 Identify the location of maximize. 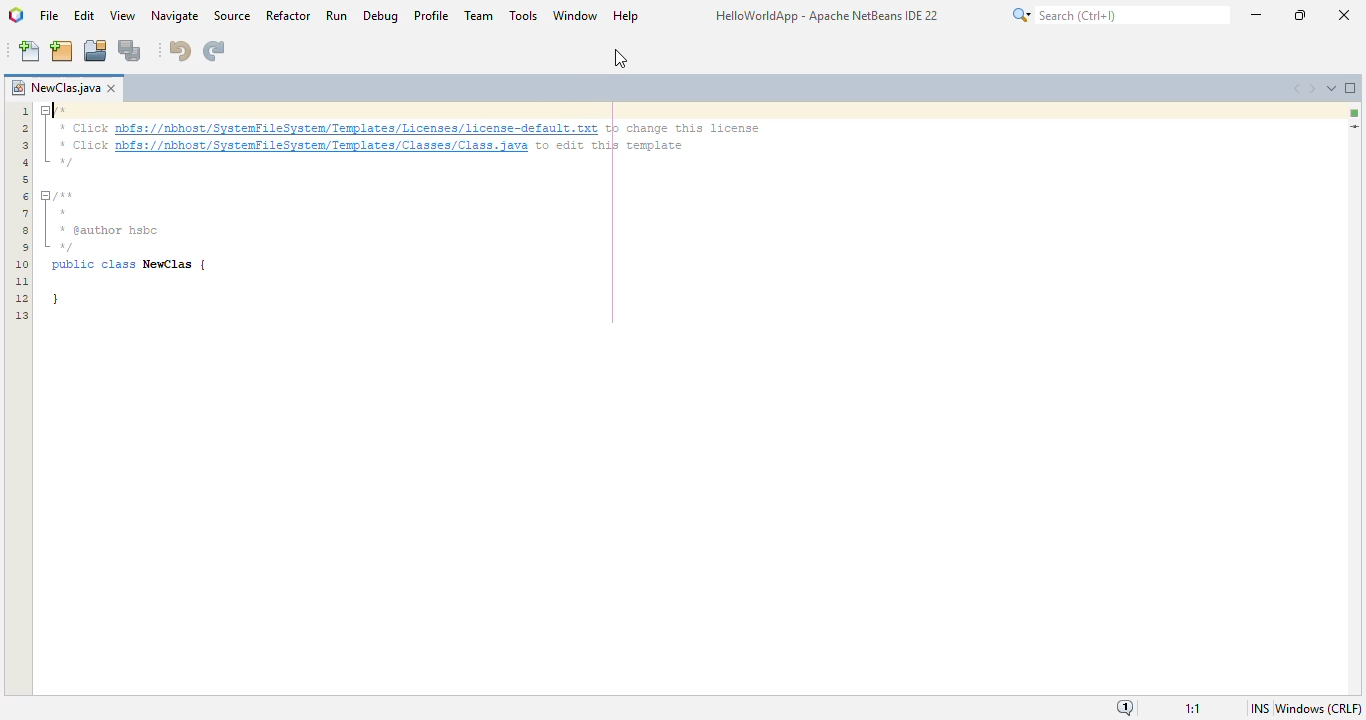
(1301, 14).